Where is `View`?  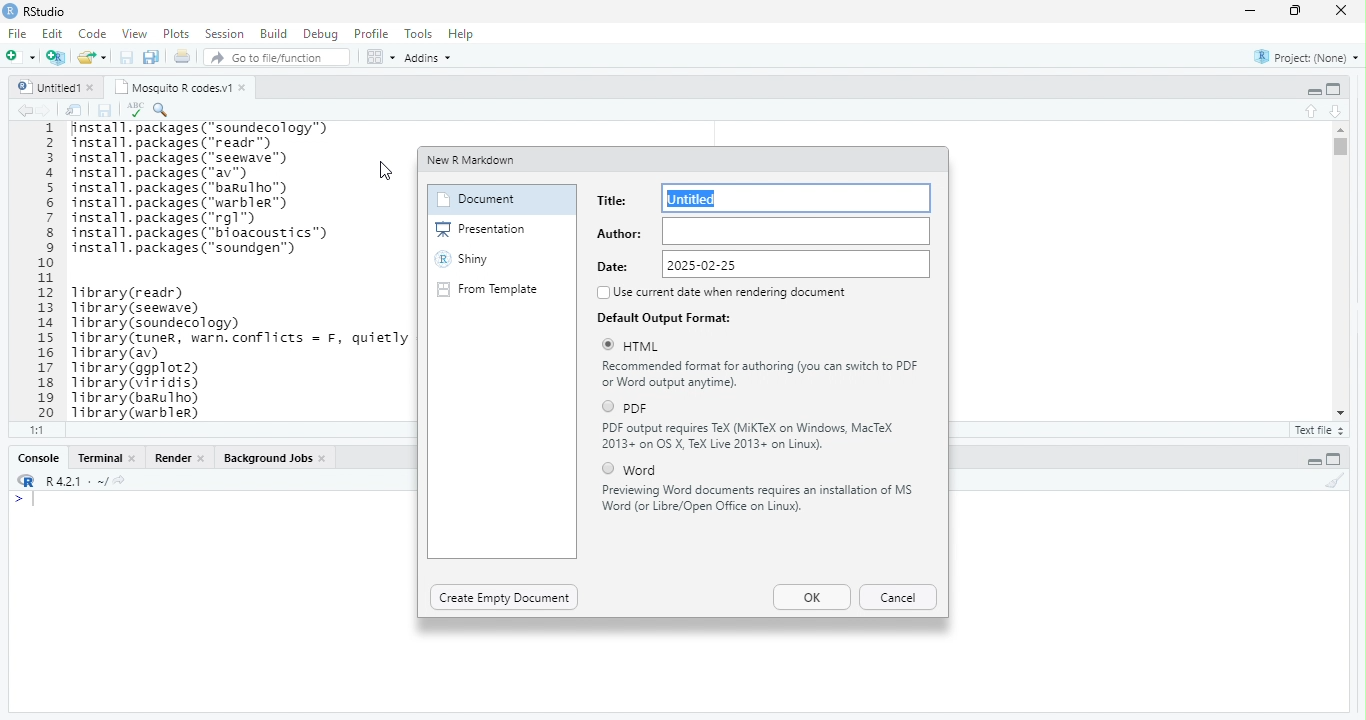
View is located at coordinates (134, 33).